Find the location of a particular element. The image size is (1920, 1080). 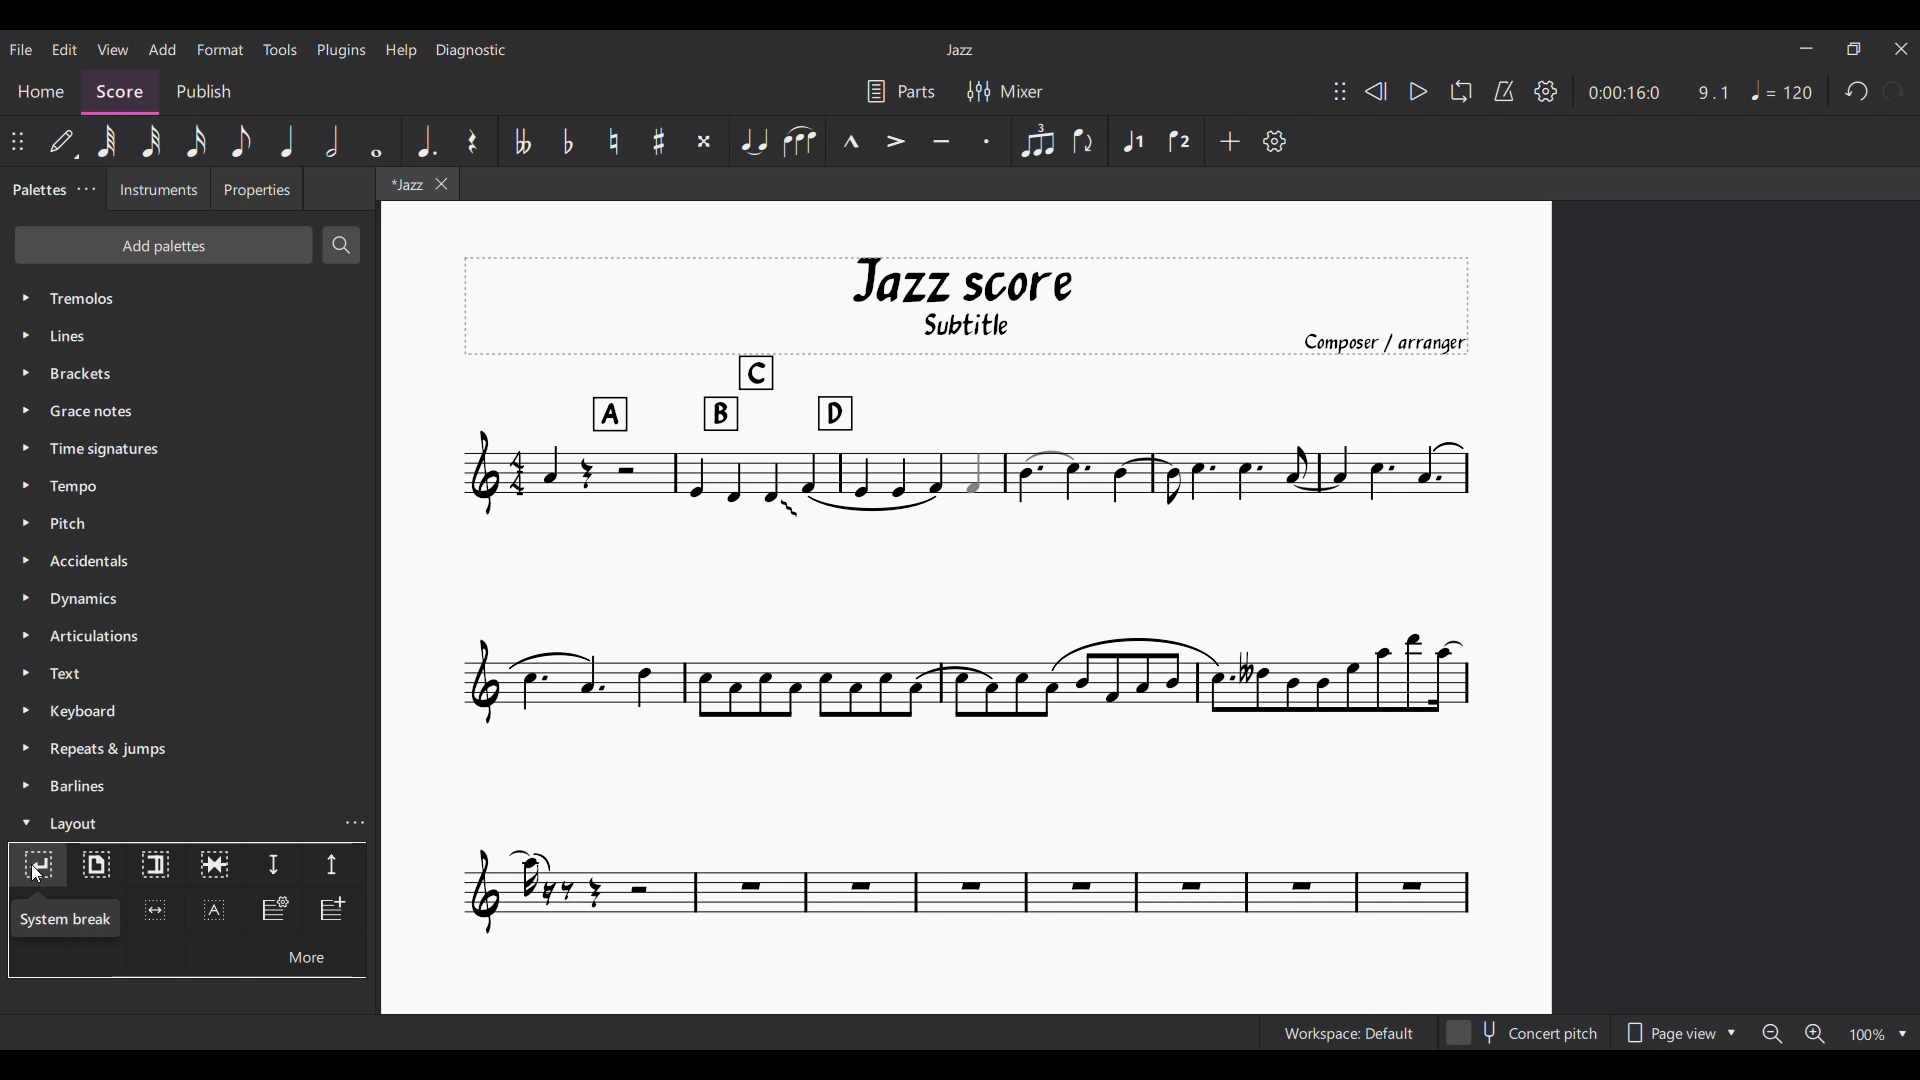

Home section is located at coordinates (41, 91).